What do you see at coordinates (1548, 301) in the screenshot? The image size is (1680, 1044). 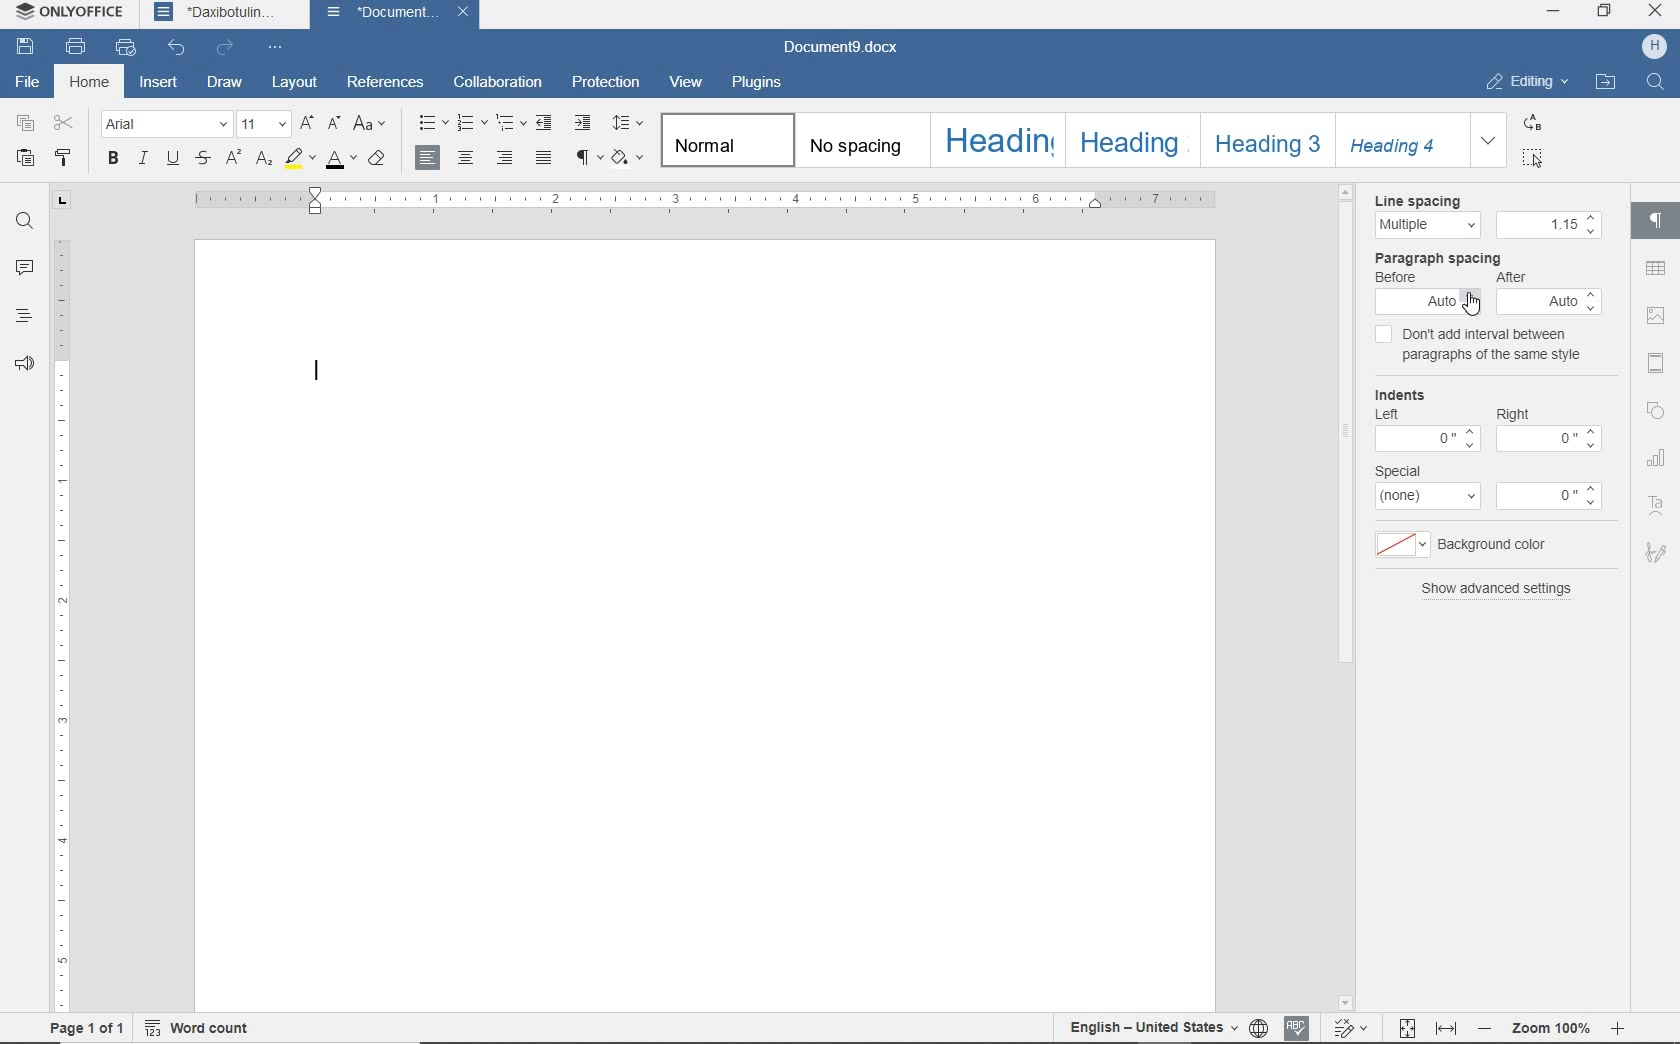 I see `after spacing` at bounding box center [1548, 301].